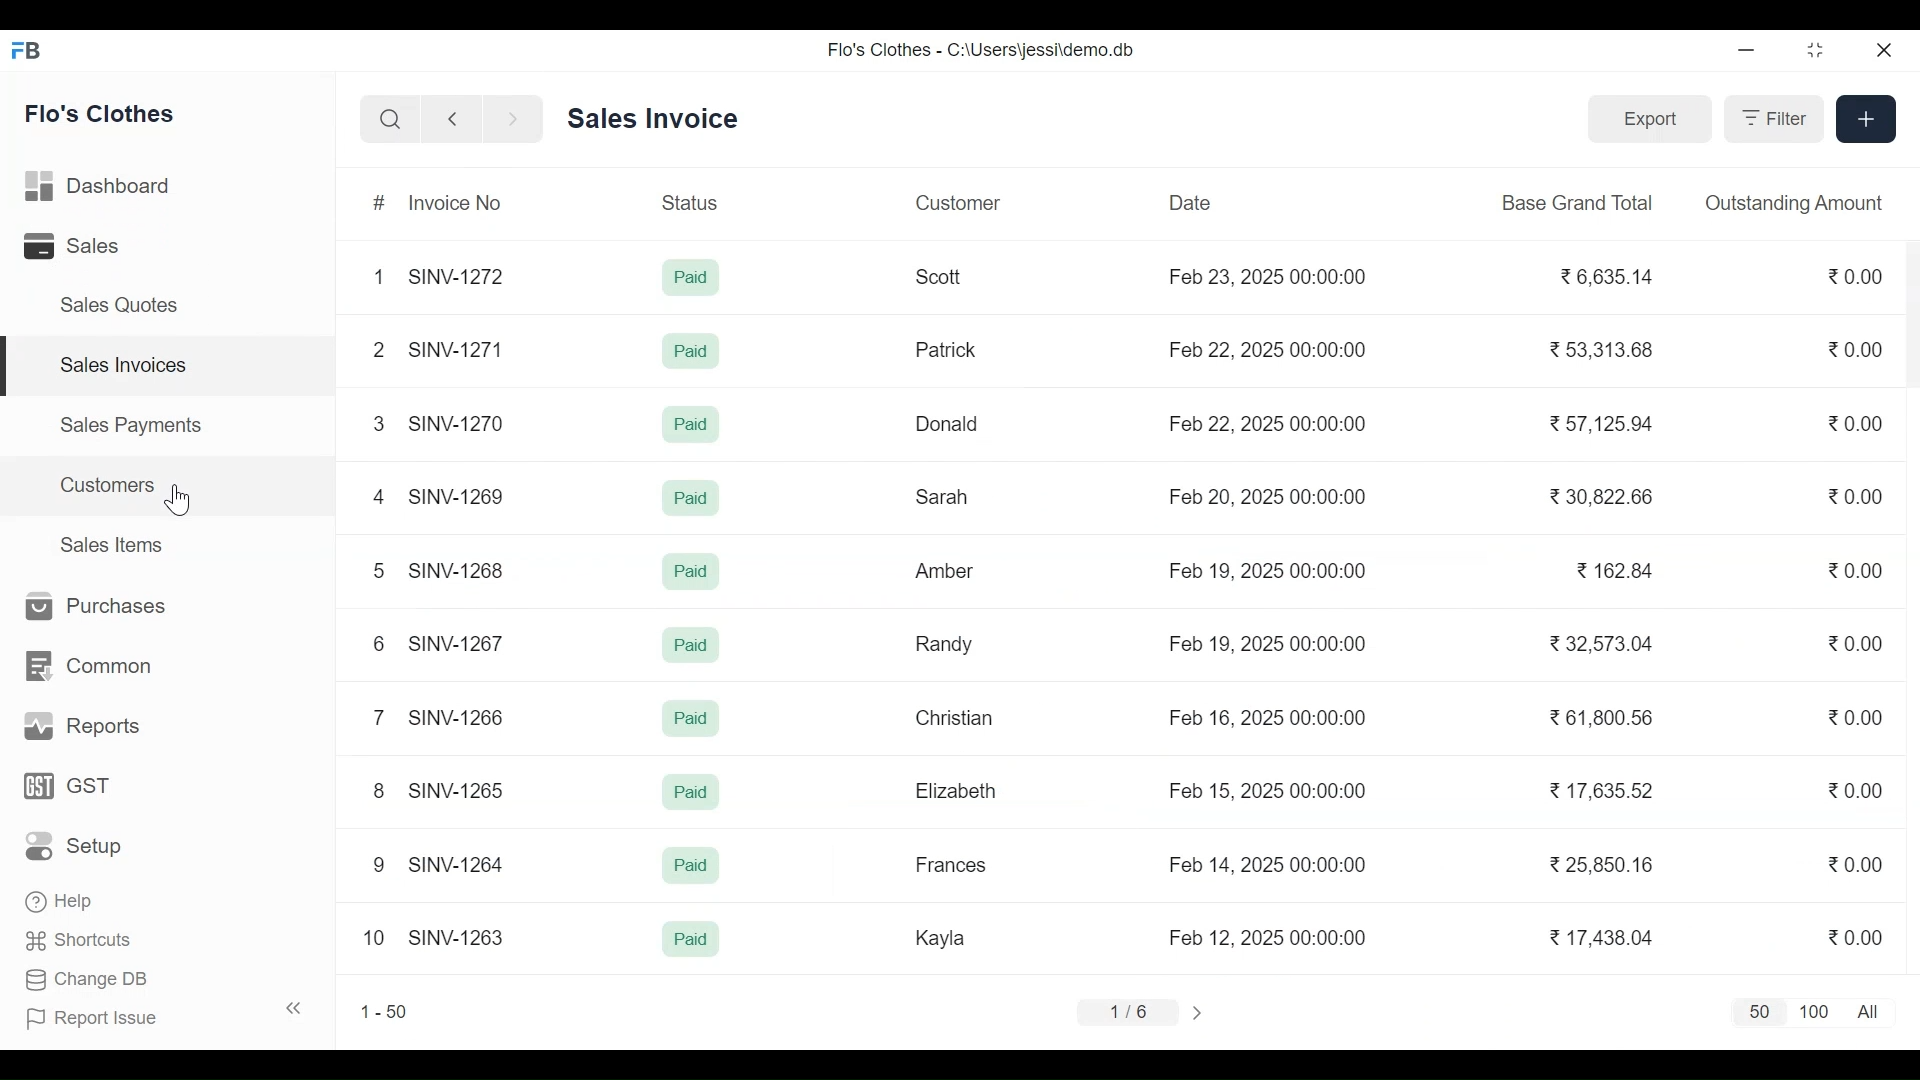 The image size is (1920, 1080). What do you see at coordinates (945, 646) in the screenshot?
I see `Randy` at bounding box center [945, 646].